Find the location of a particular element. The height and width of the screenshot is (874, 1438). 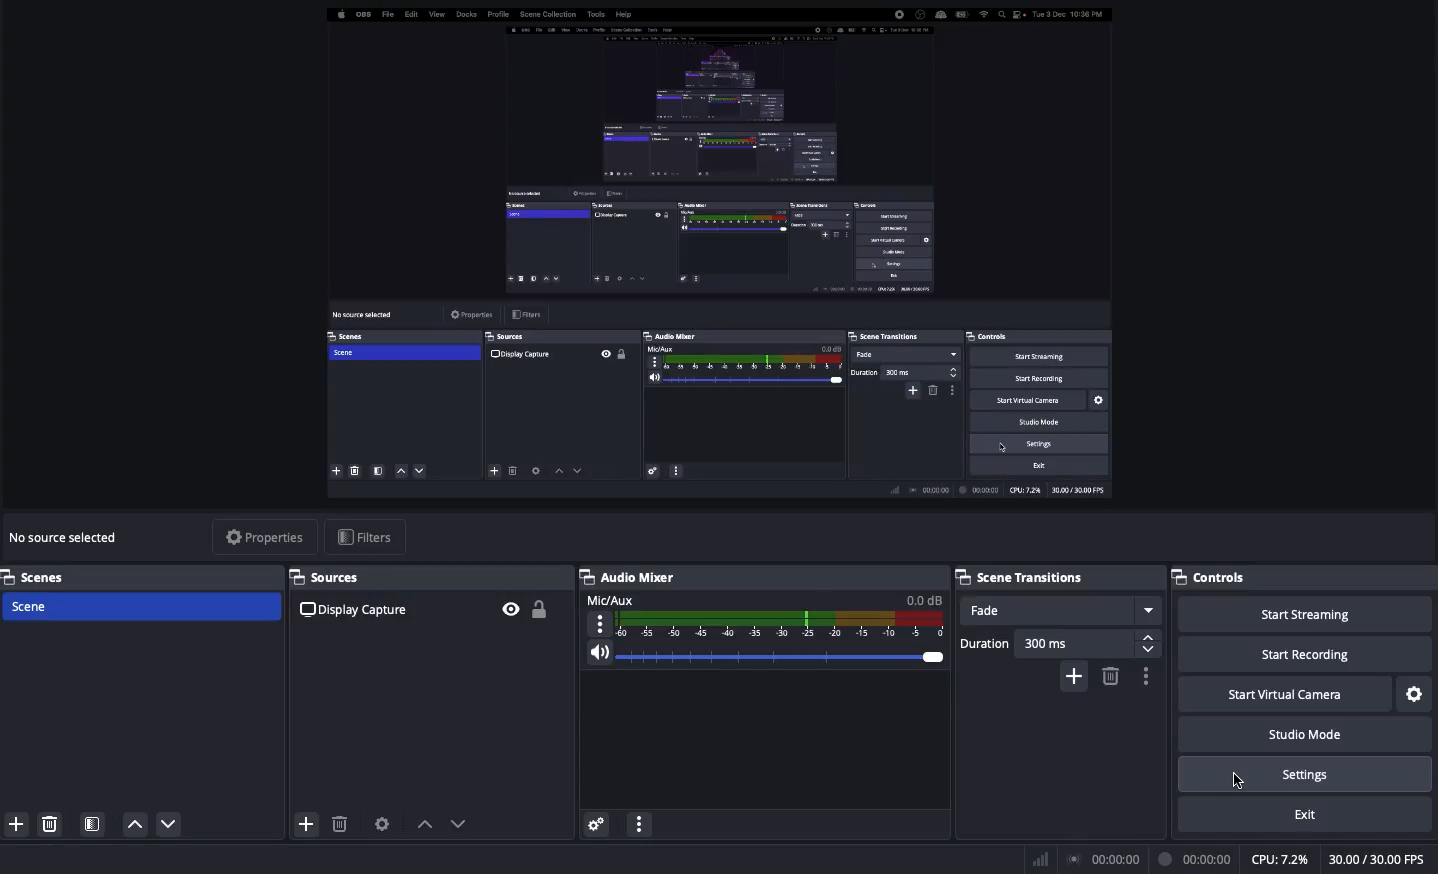

Delete is located at coordinates (342, 824).